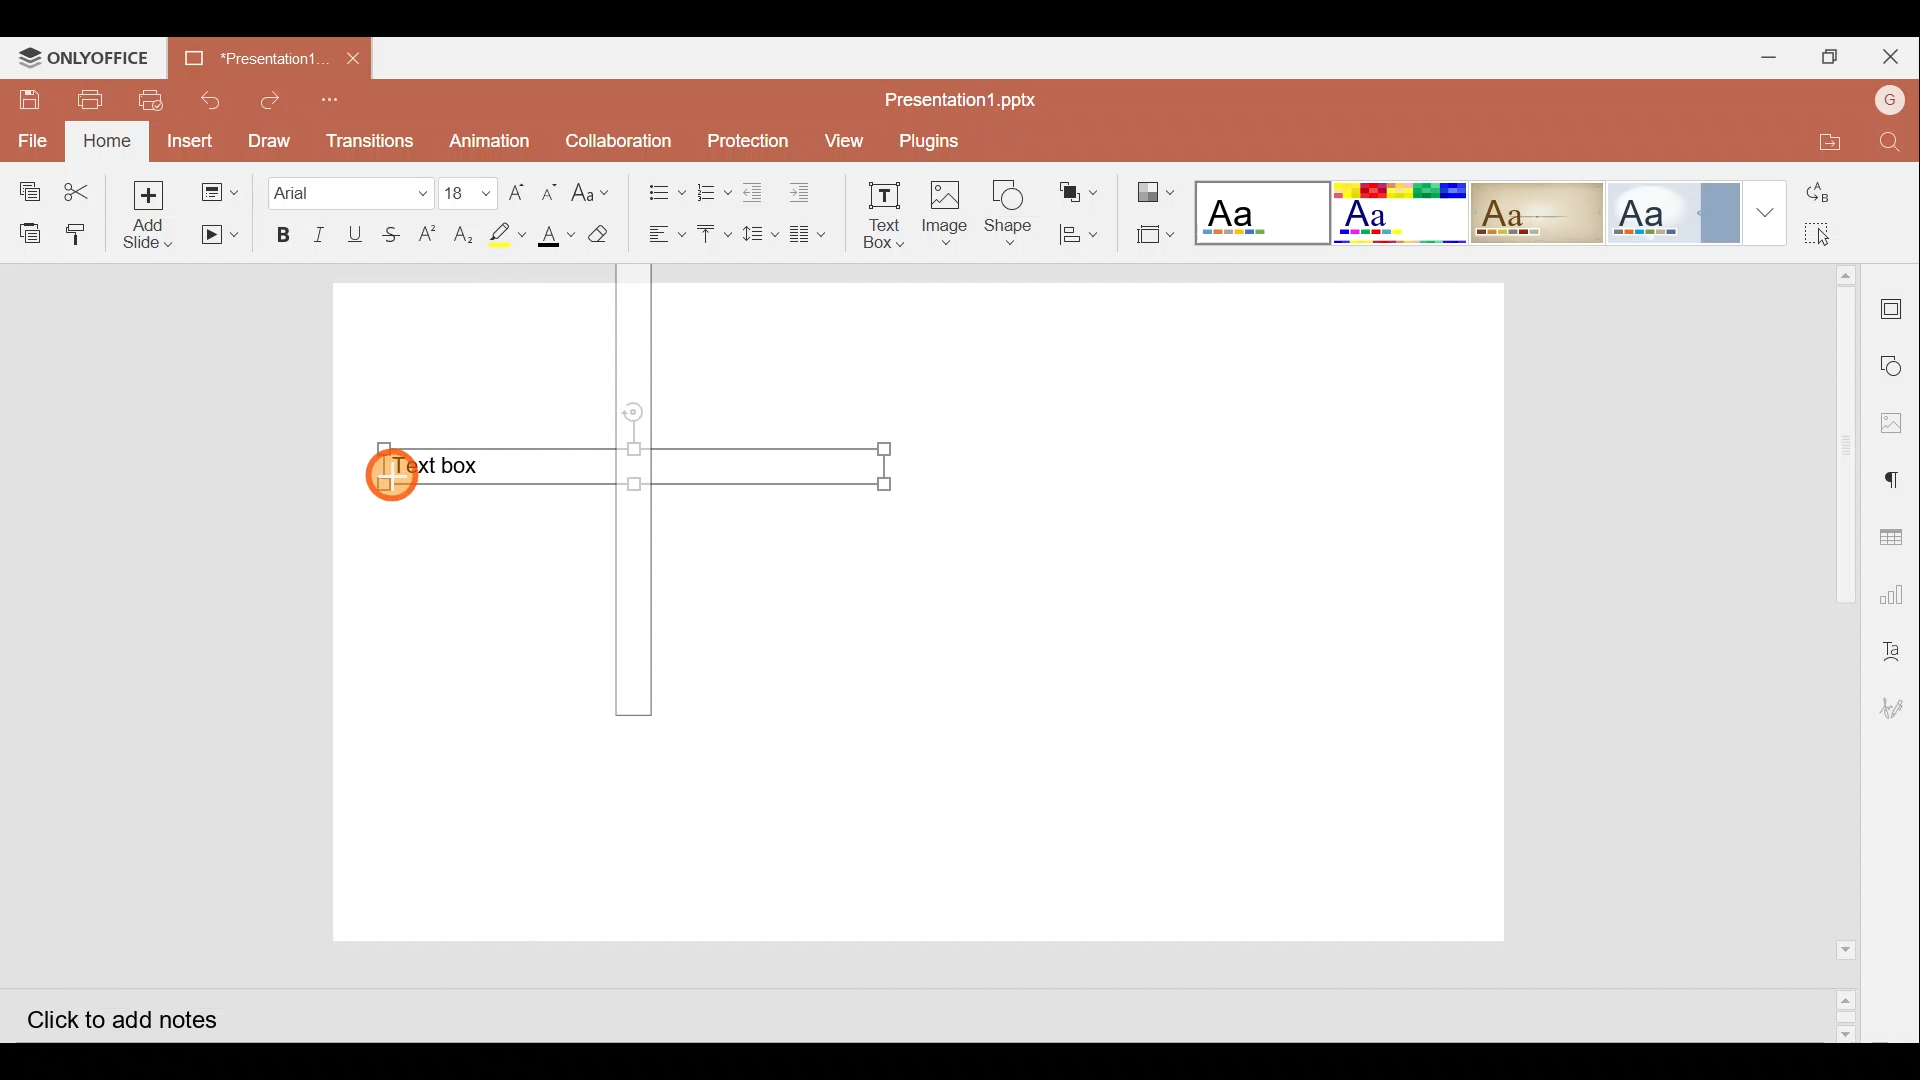  Describe the element at coordinates (1008, 213) in the screenshot. I see `Insert Shape` at that location.